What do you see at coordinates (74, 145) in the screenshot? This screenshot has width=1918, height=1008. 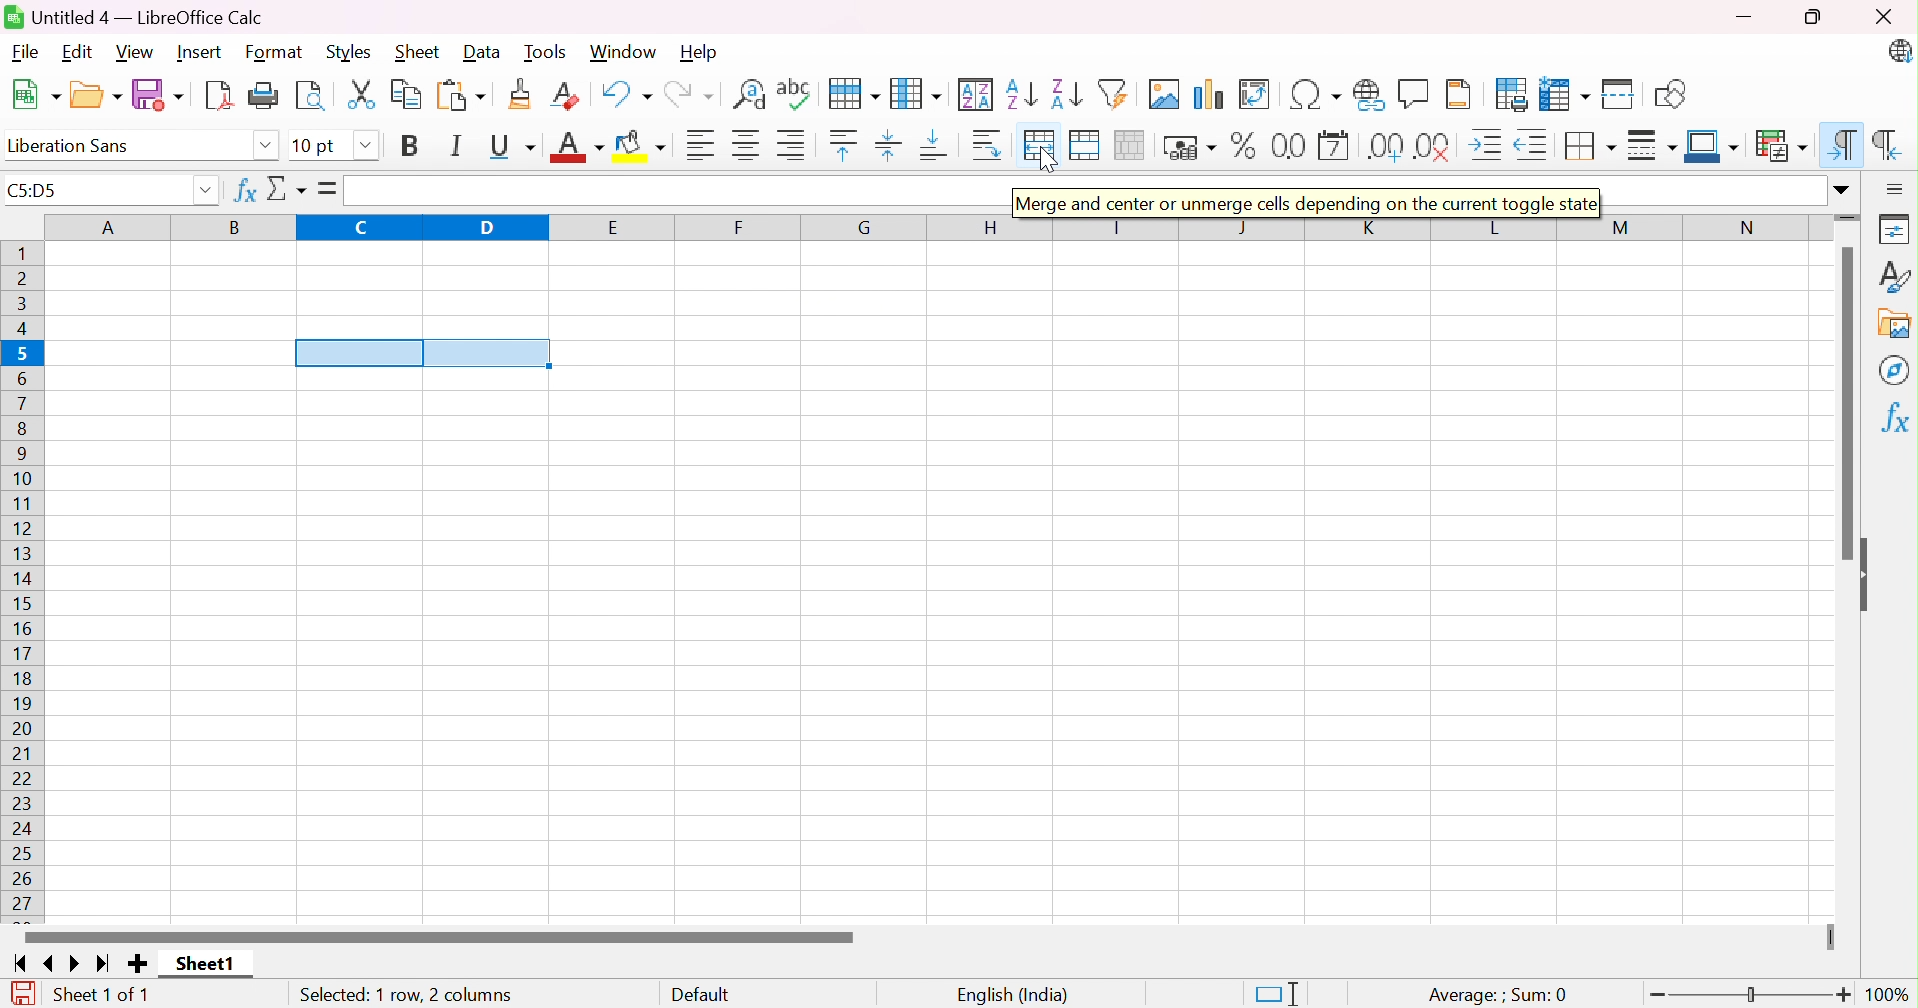 I see `Liberation Sans` at bounding box center [74, 145].